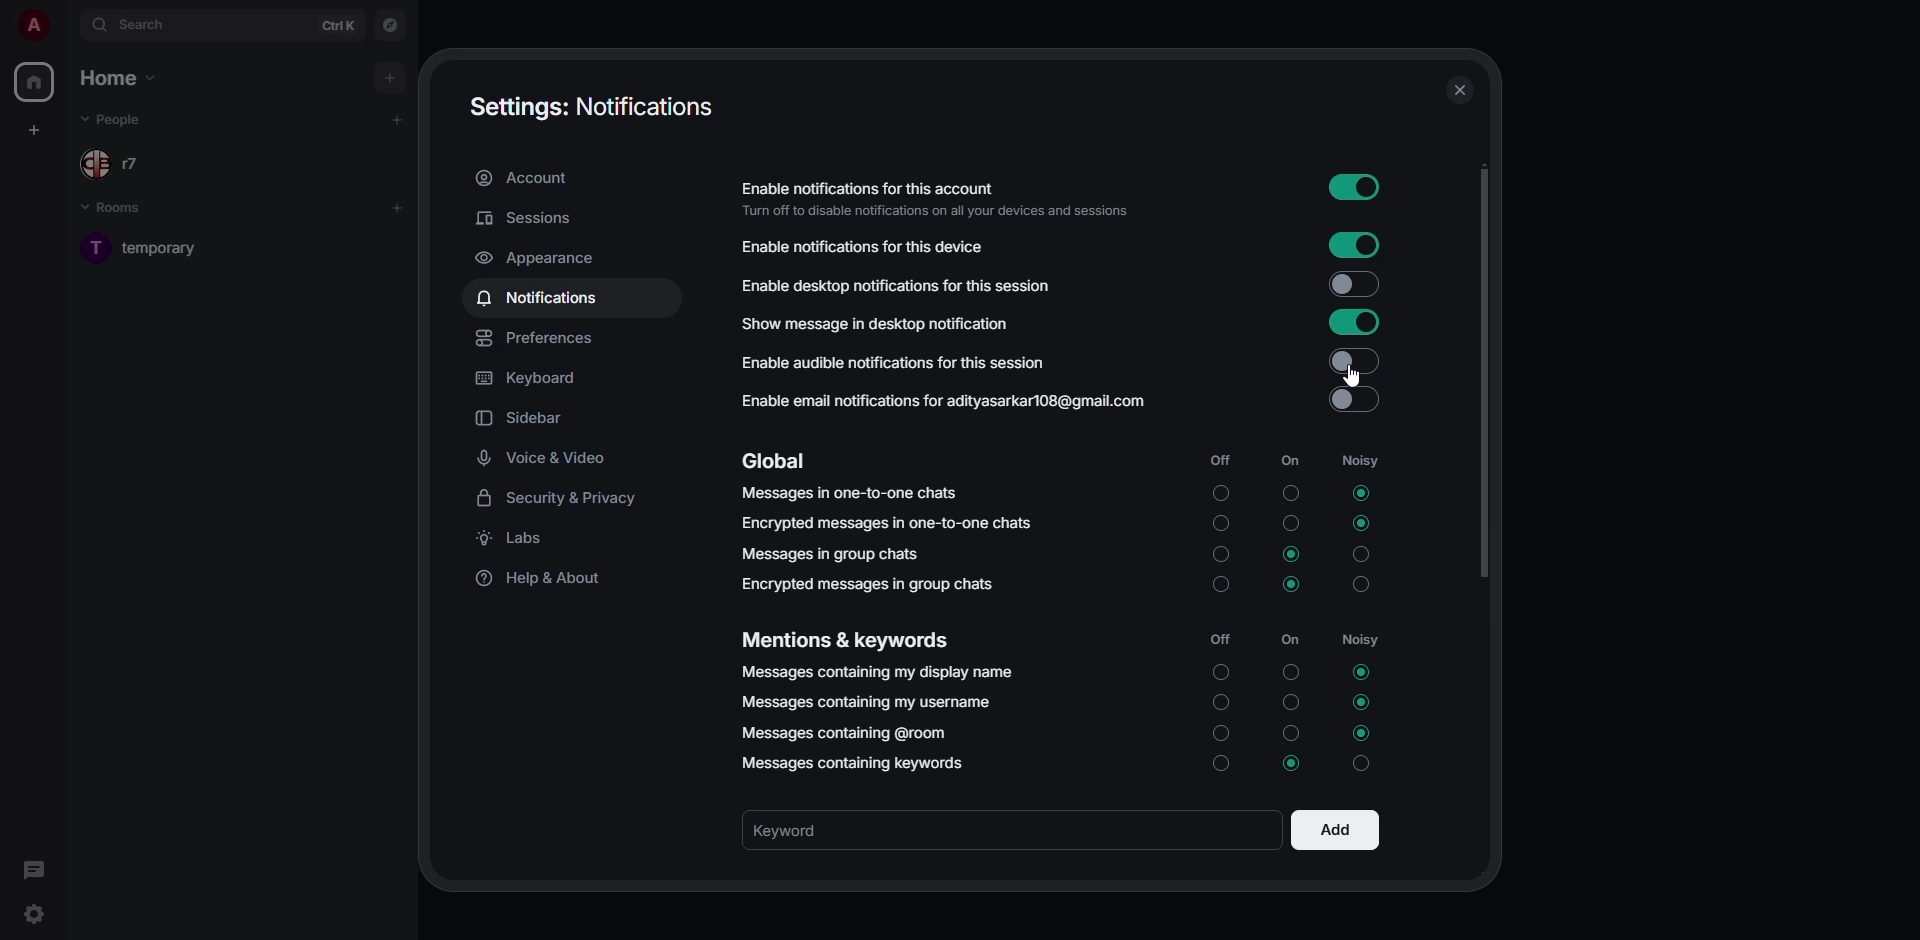 The width and height of the screenshot is (1920, 940). I want to click on click to enable, so click(1354, 285).